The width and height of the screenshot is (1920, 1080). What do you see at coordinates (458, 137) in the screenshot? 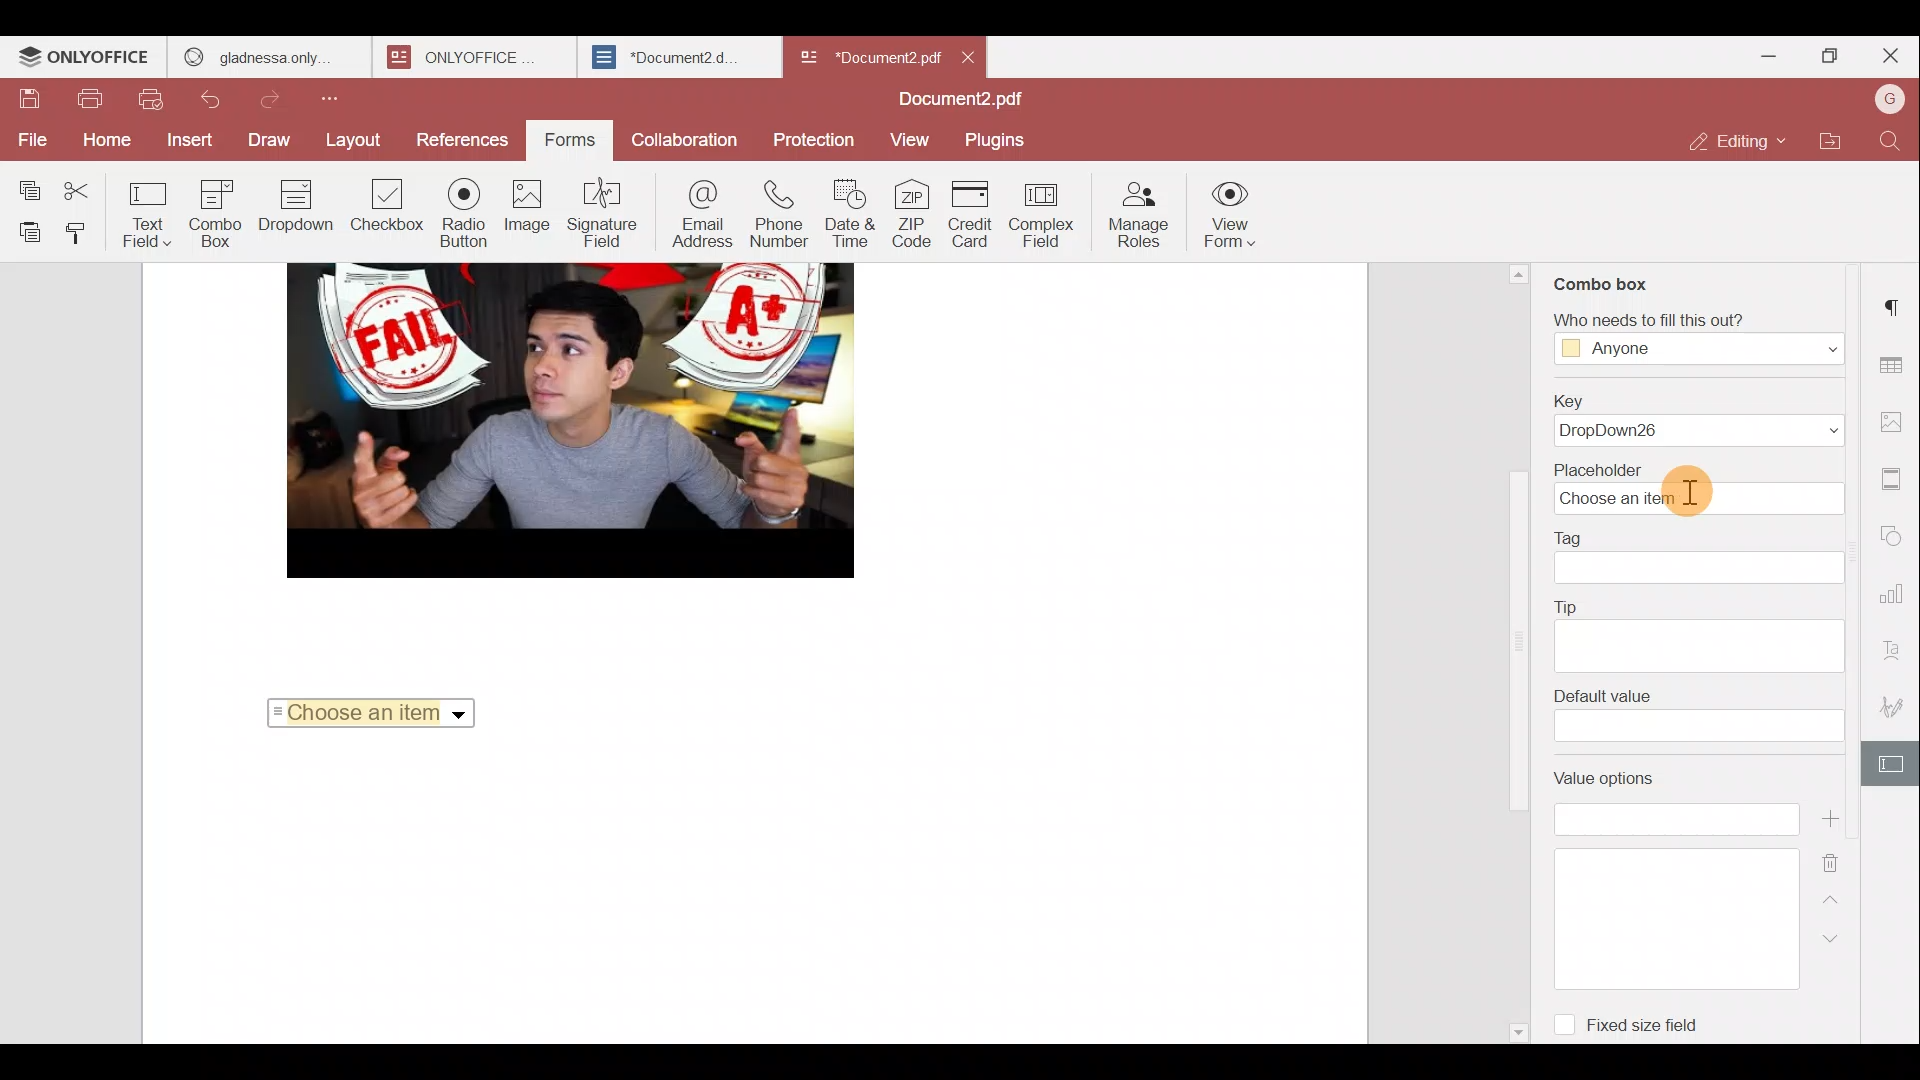
I see `References` at bounding box center [458, 137].